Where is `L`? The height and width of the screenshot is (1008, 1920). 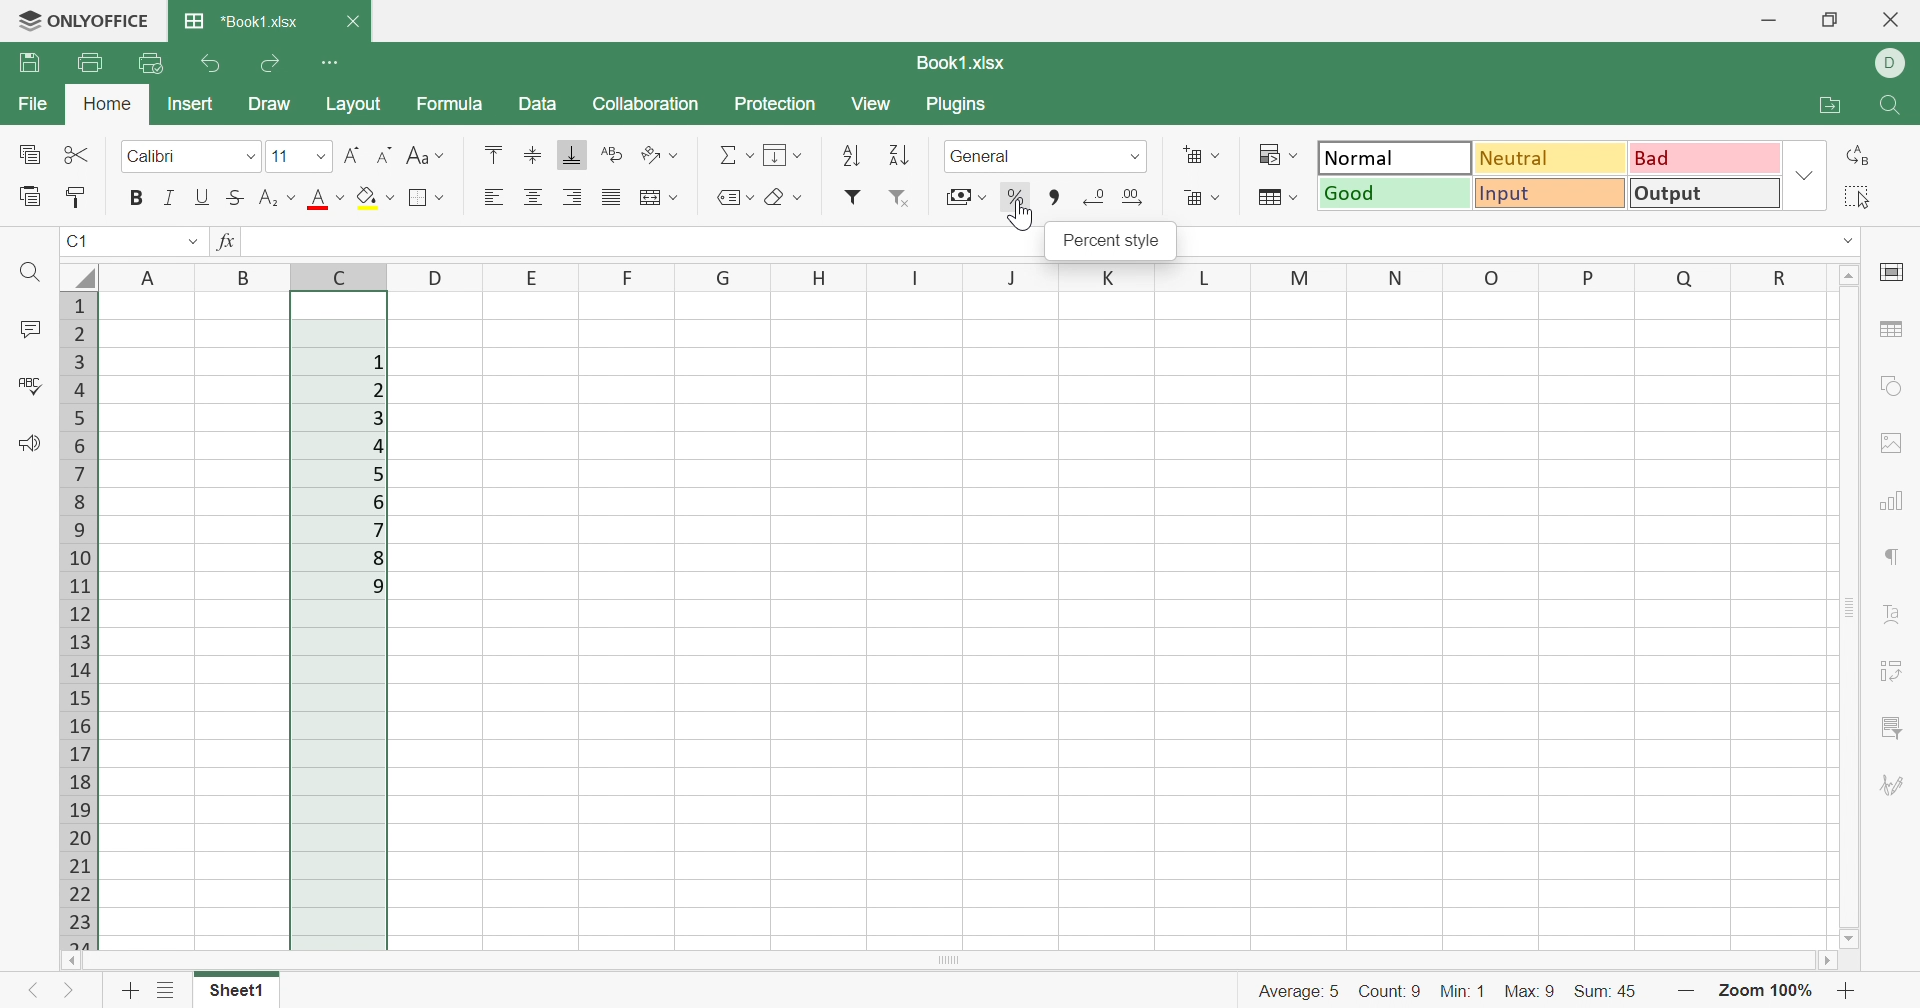
L is located at coordinates (1201, 279).